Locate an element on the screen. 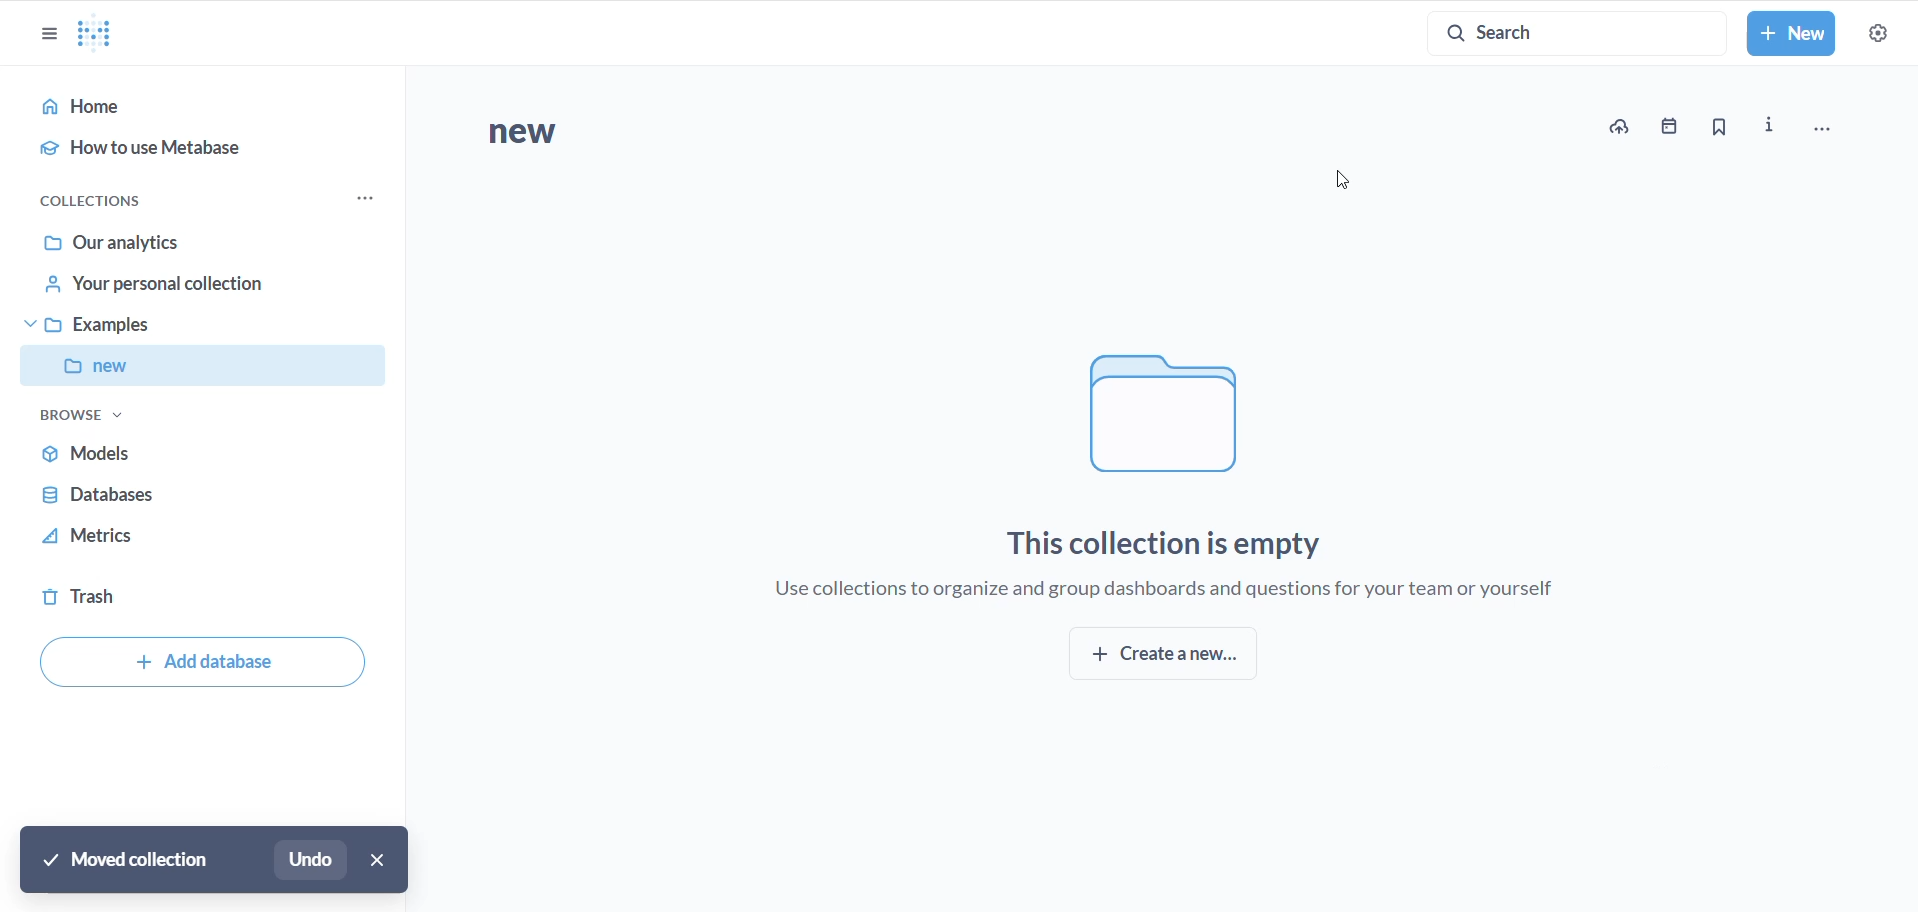 The width and height of the screenshot is (1918, 912). settings  is located at coordinates (1880, 35).